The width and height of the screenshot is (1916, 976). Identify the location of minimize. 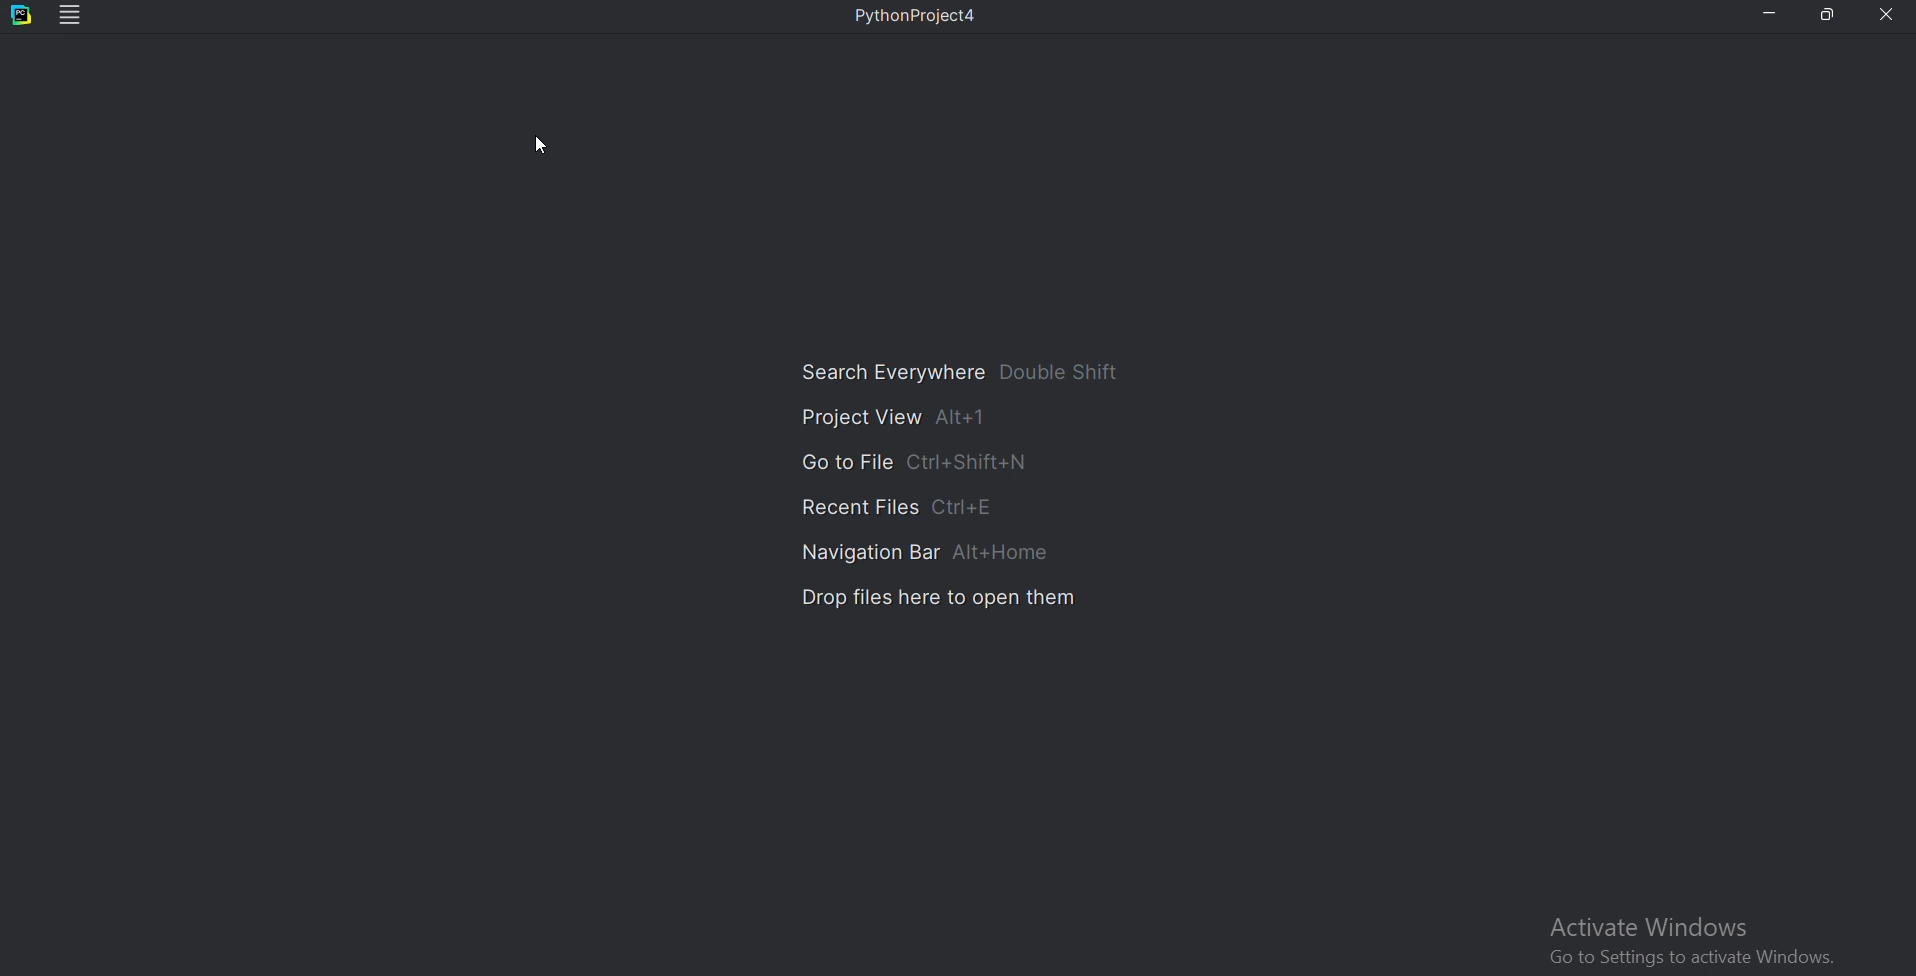
(1771, 15).